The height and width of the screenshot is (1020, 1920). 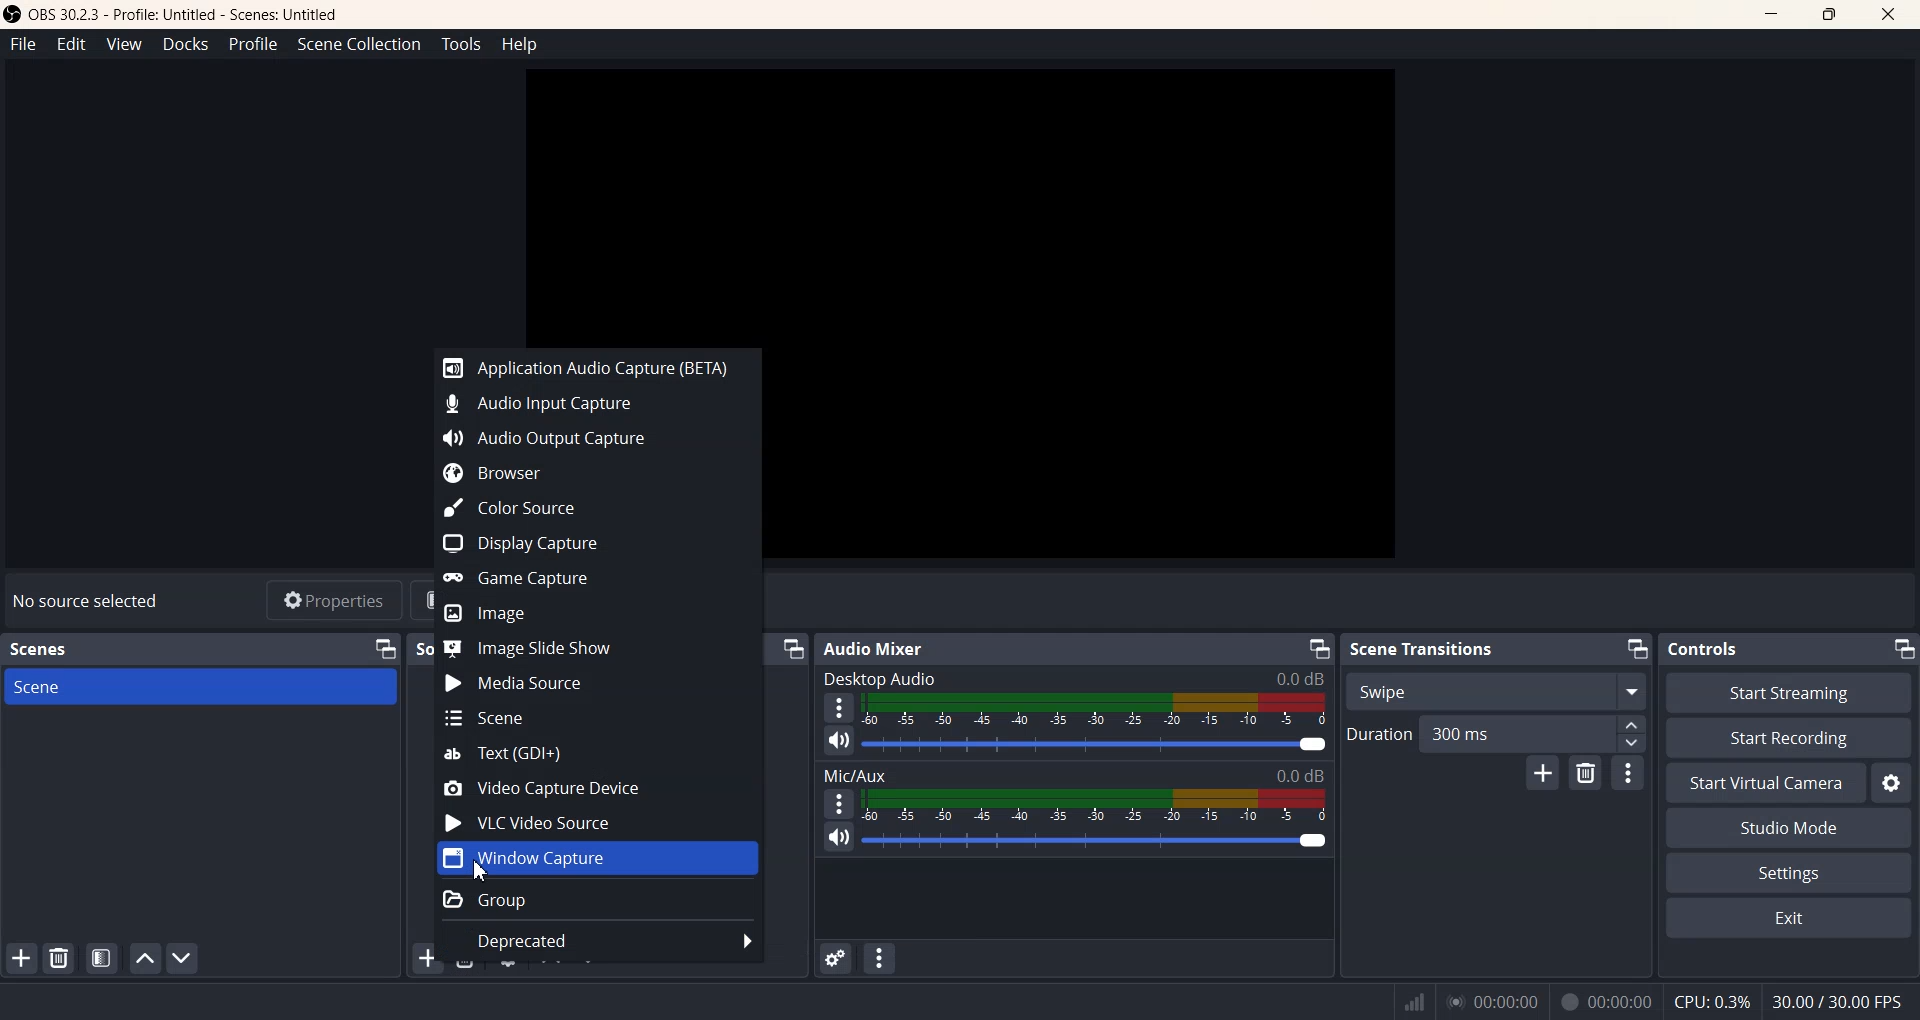 What do you see at coordinates (596, 860) in the screenshot?
I see `Window Capture` at bounding box center [596, 860].